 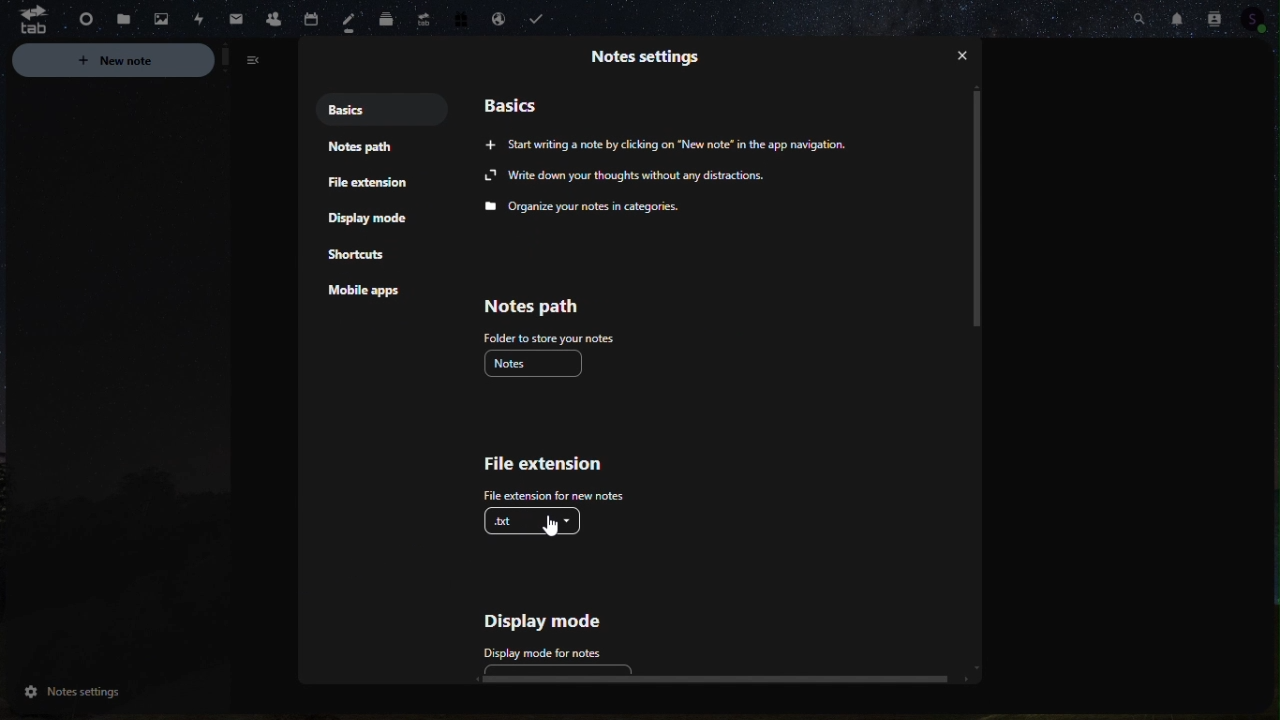 What do you see at coordinates (357, 108) in the screenshot?
I see `Basics notes` at bounding box center [357, 108].